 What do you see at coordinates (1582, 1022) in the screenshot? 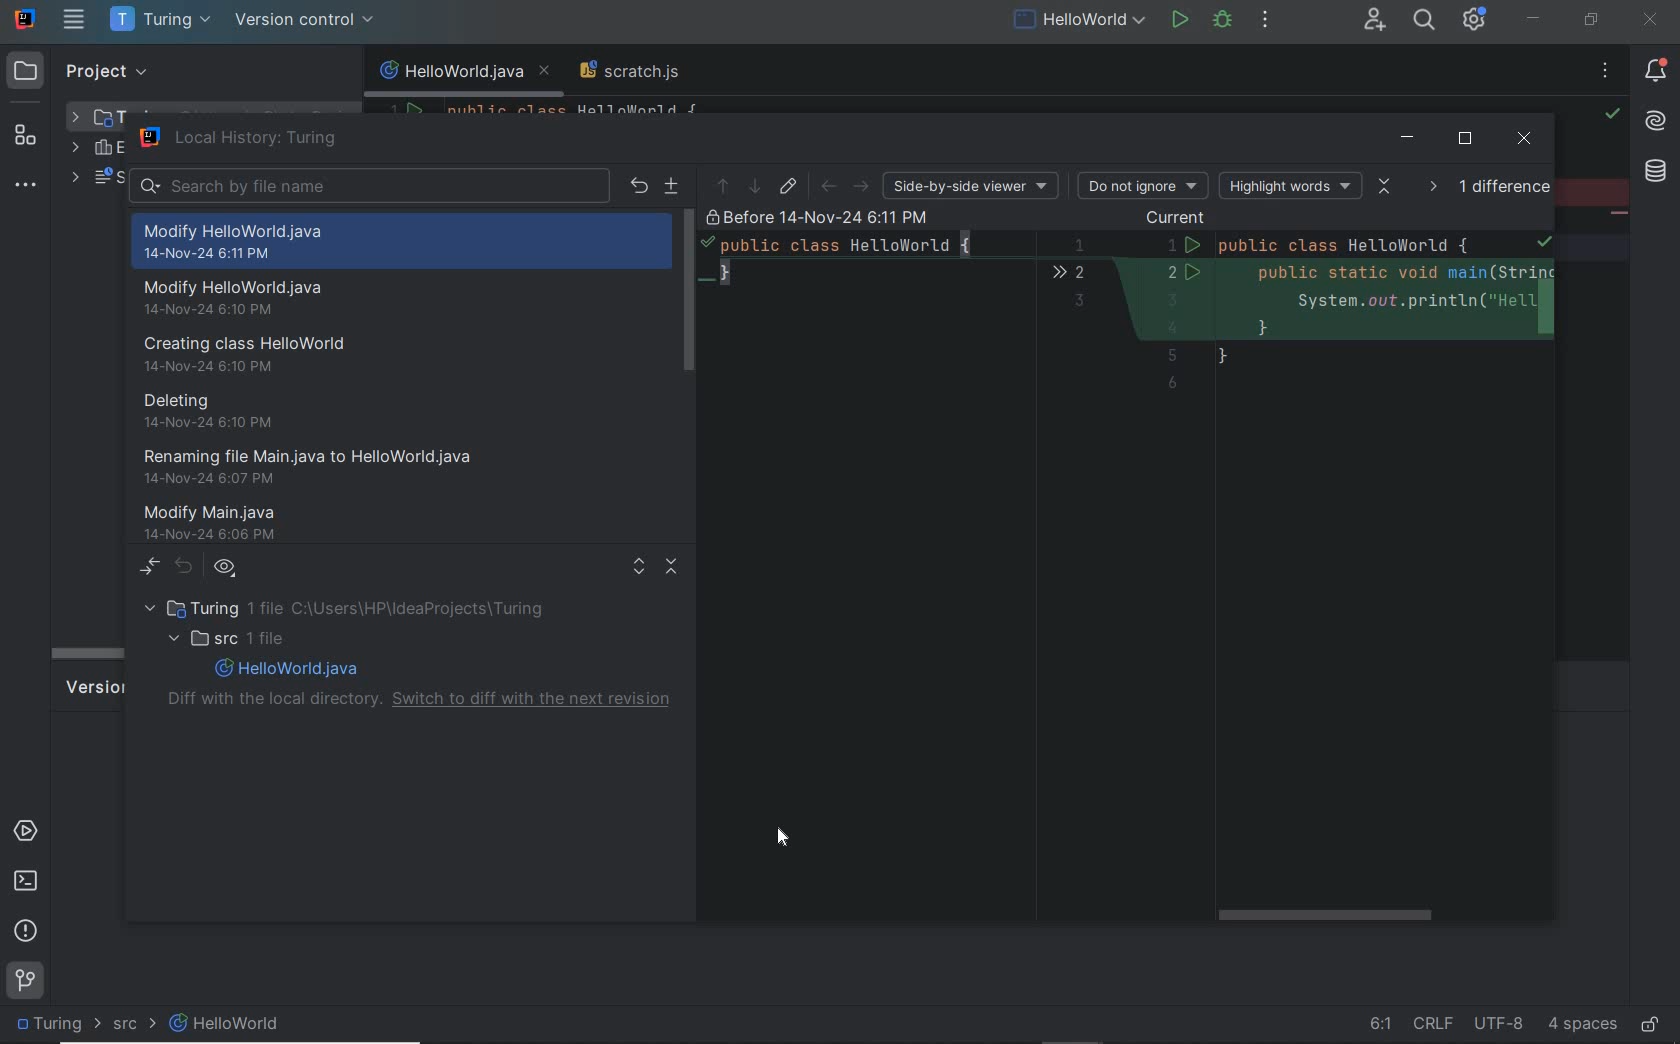
I see `indent` at bounding box center [1582, 1022].